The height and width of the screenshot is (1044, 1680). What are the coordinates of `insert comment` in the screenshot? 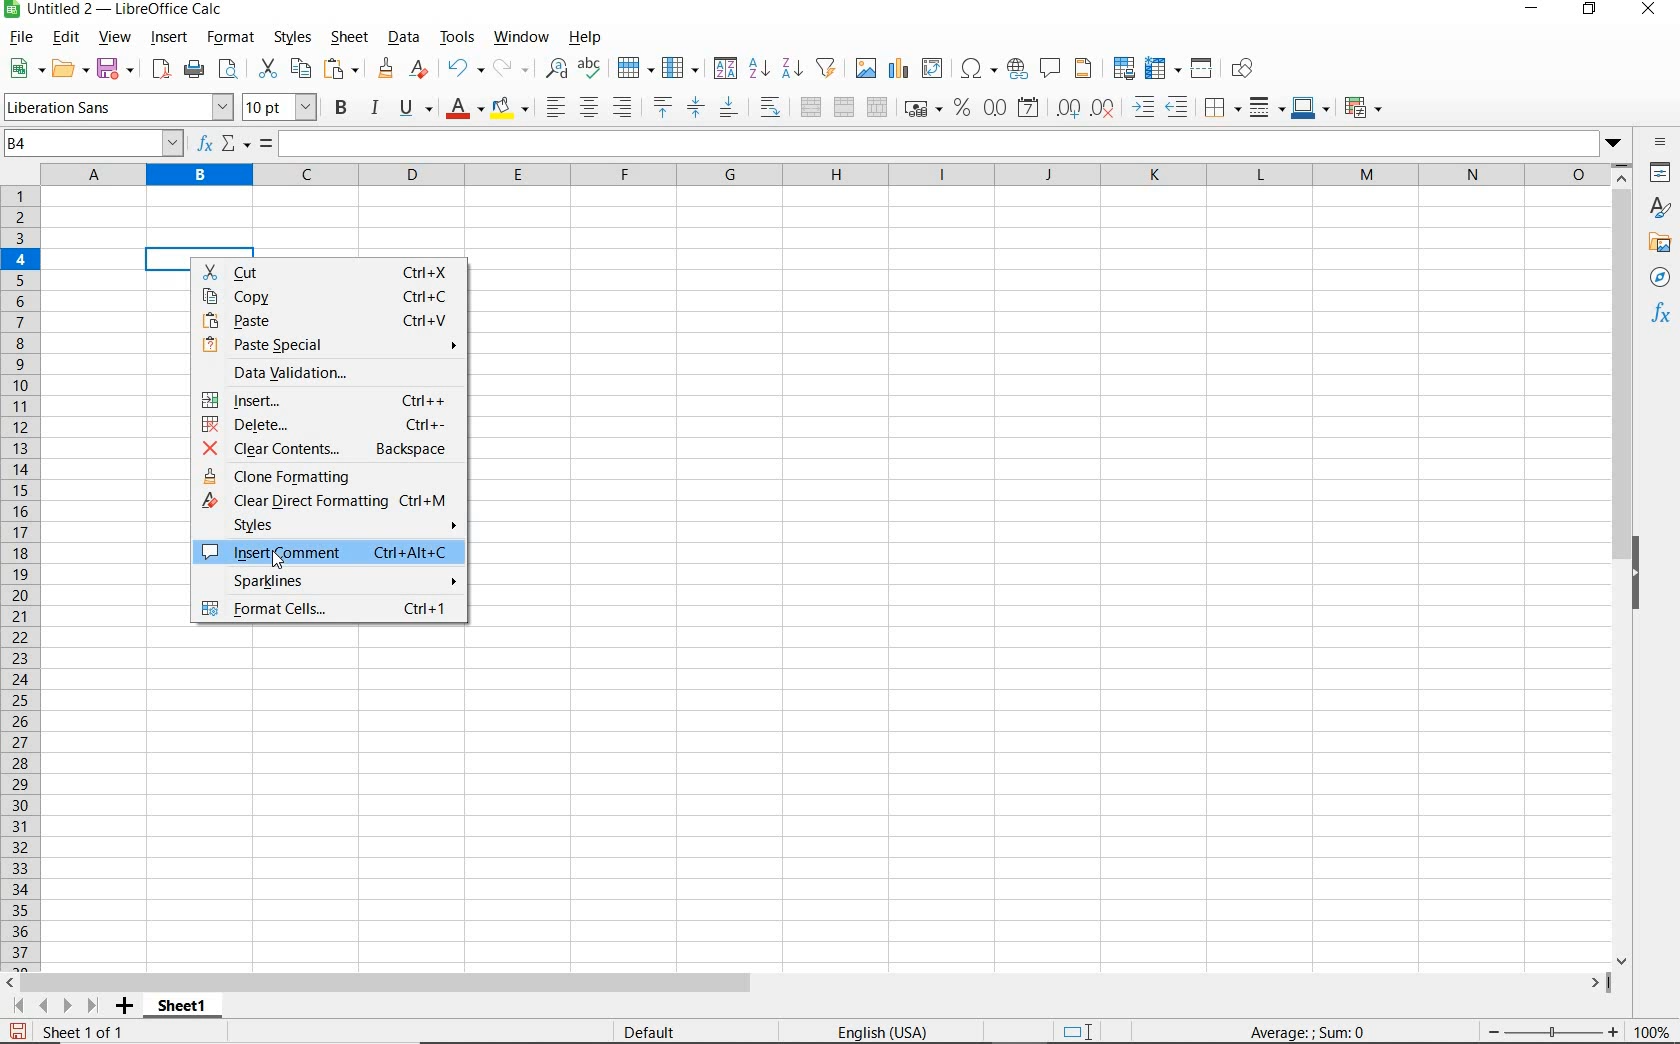 It's located at (332, 553).